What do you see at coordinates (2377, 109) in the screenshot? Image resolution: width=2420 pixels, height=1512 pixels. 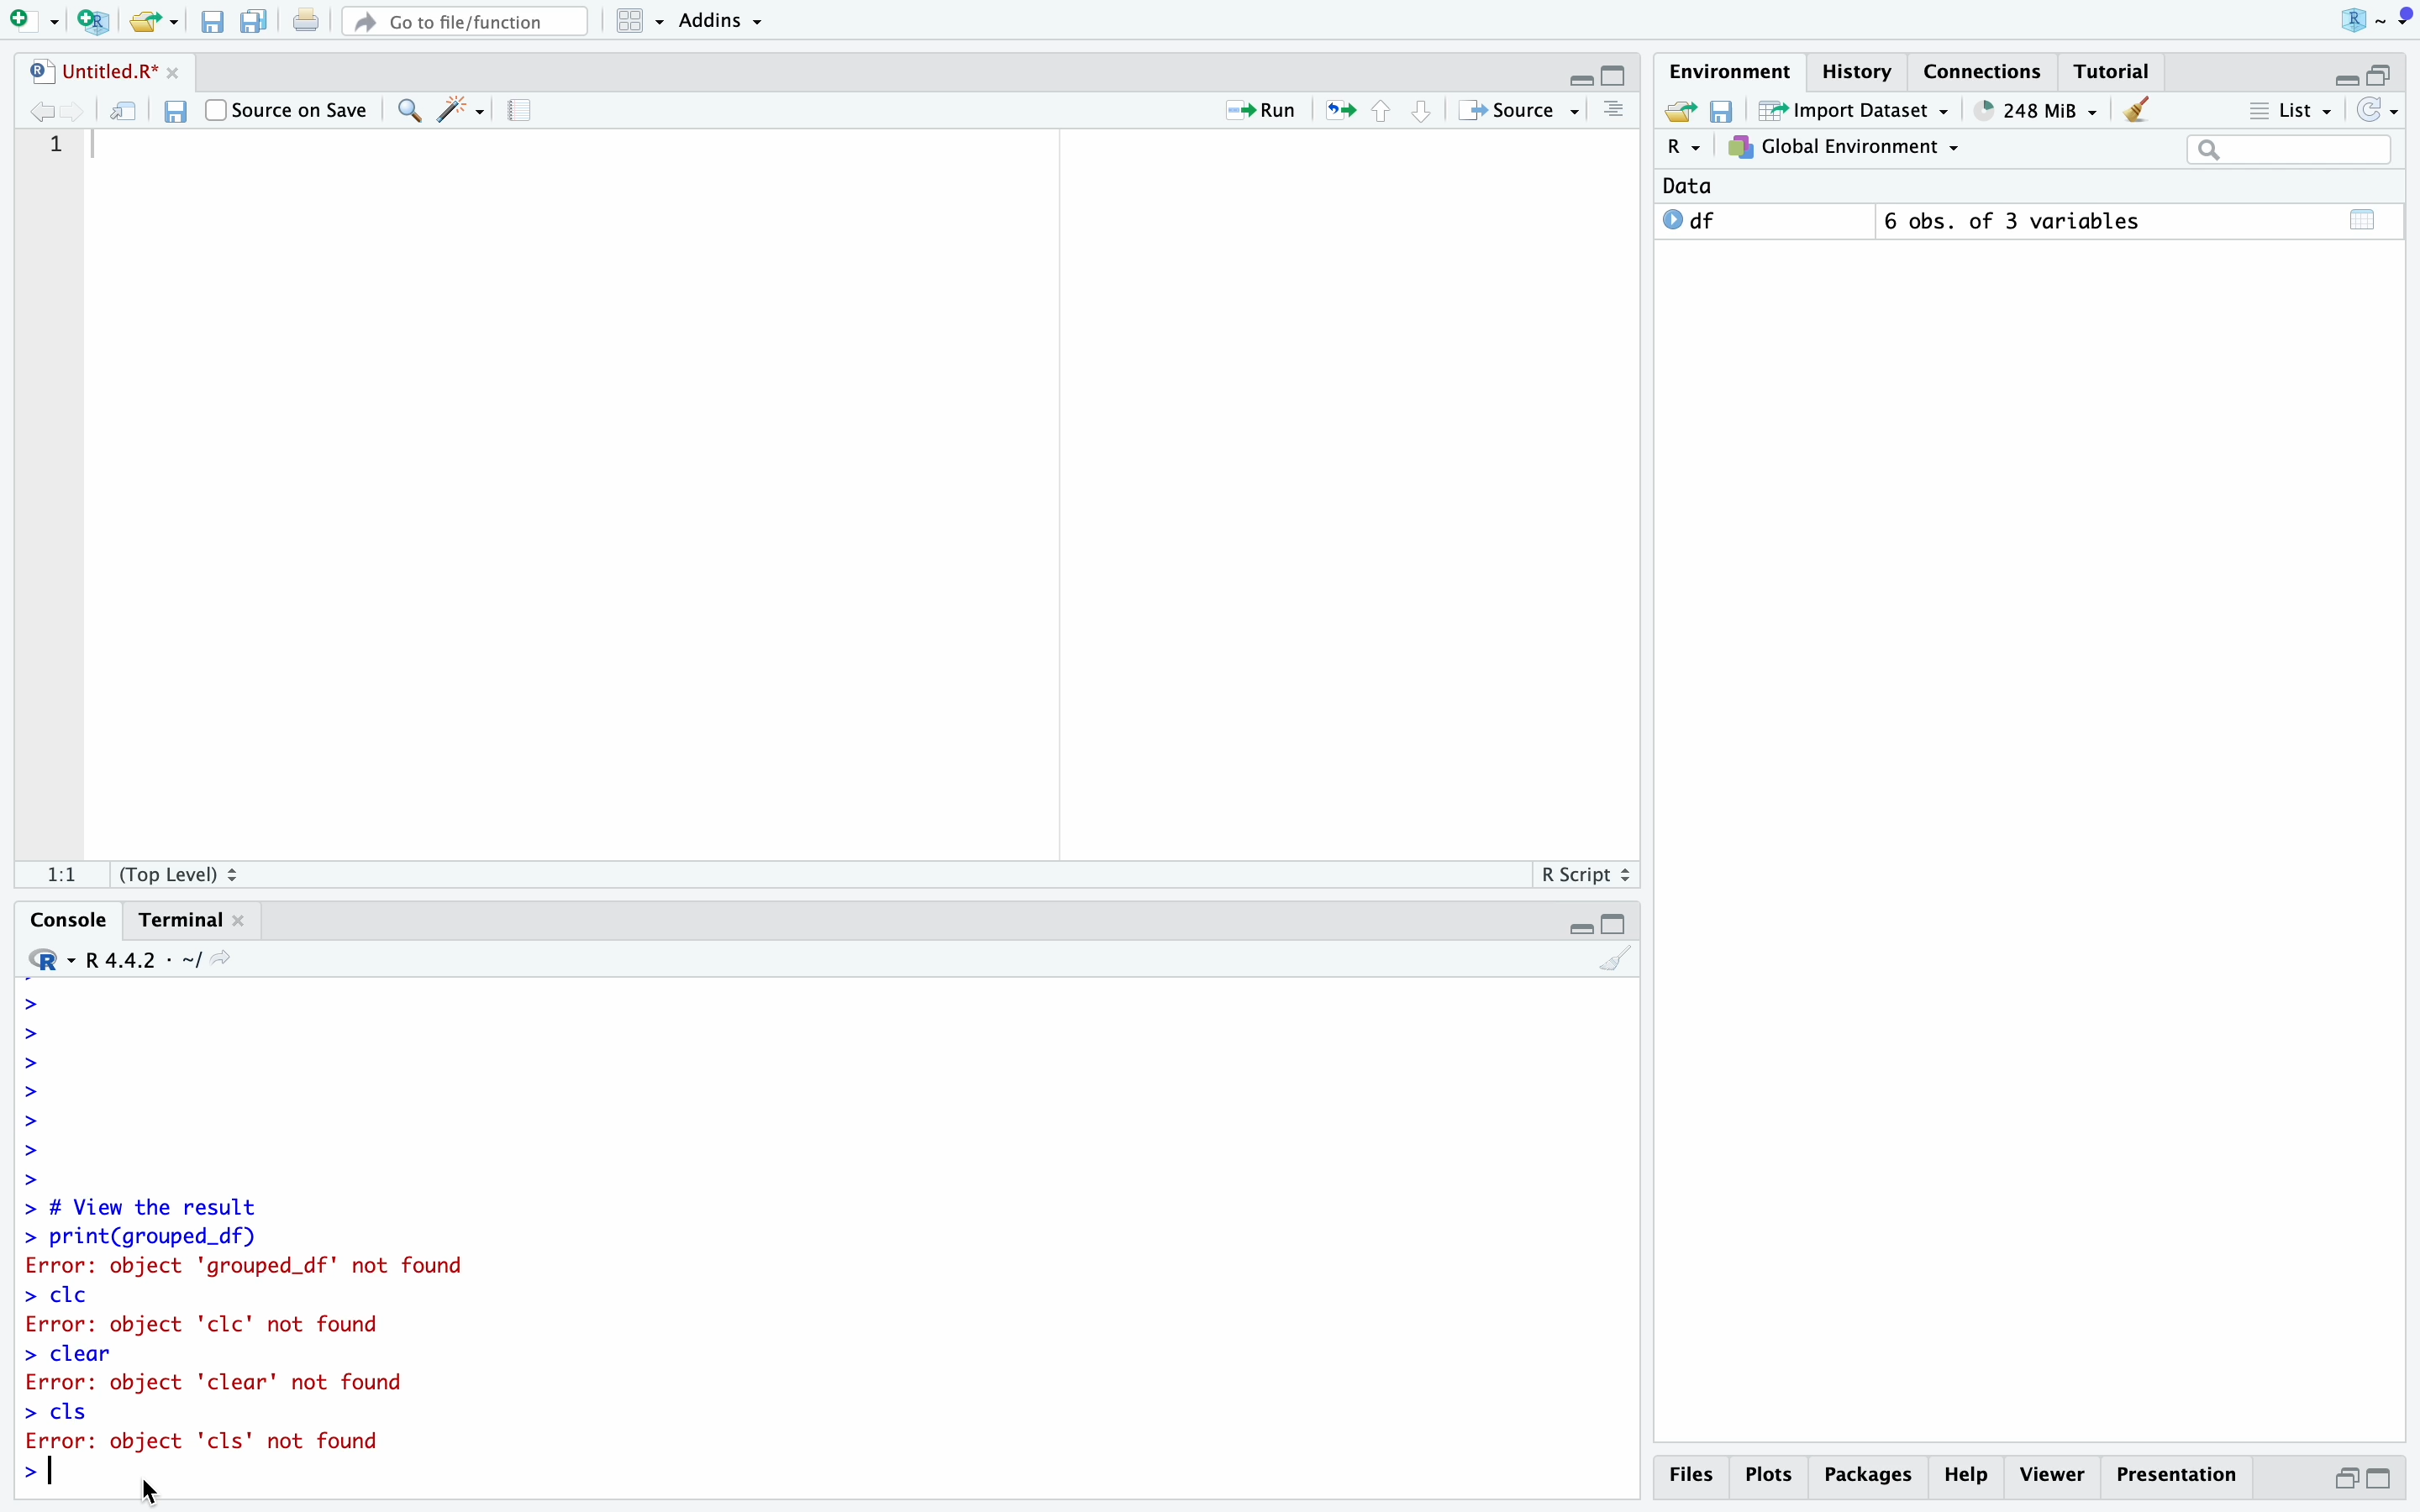 I see `Refresh list` at bounding box center [2377, 109].